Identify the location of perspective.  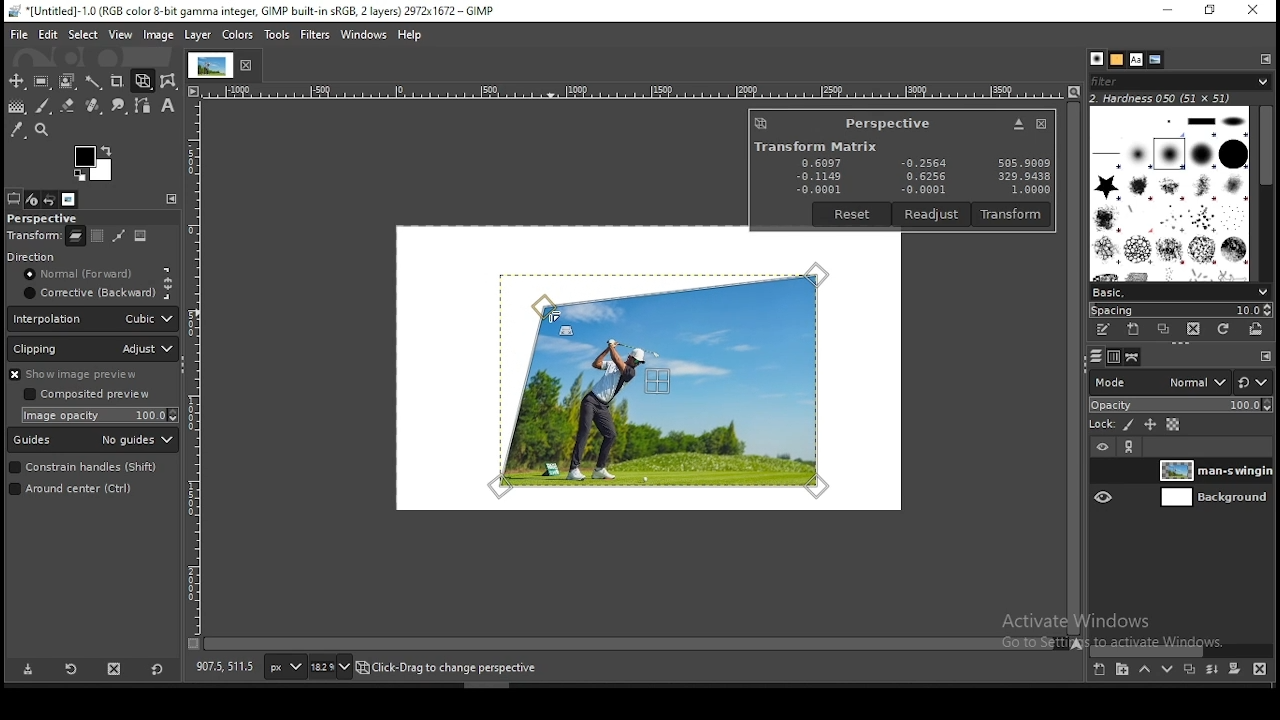
(59, 218).